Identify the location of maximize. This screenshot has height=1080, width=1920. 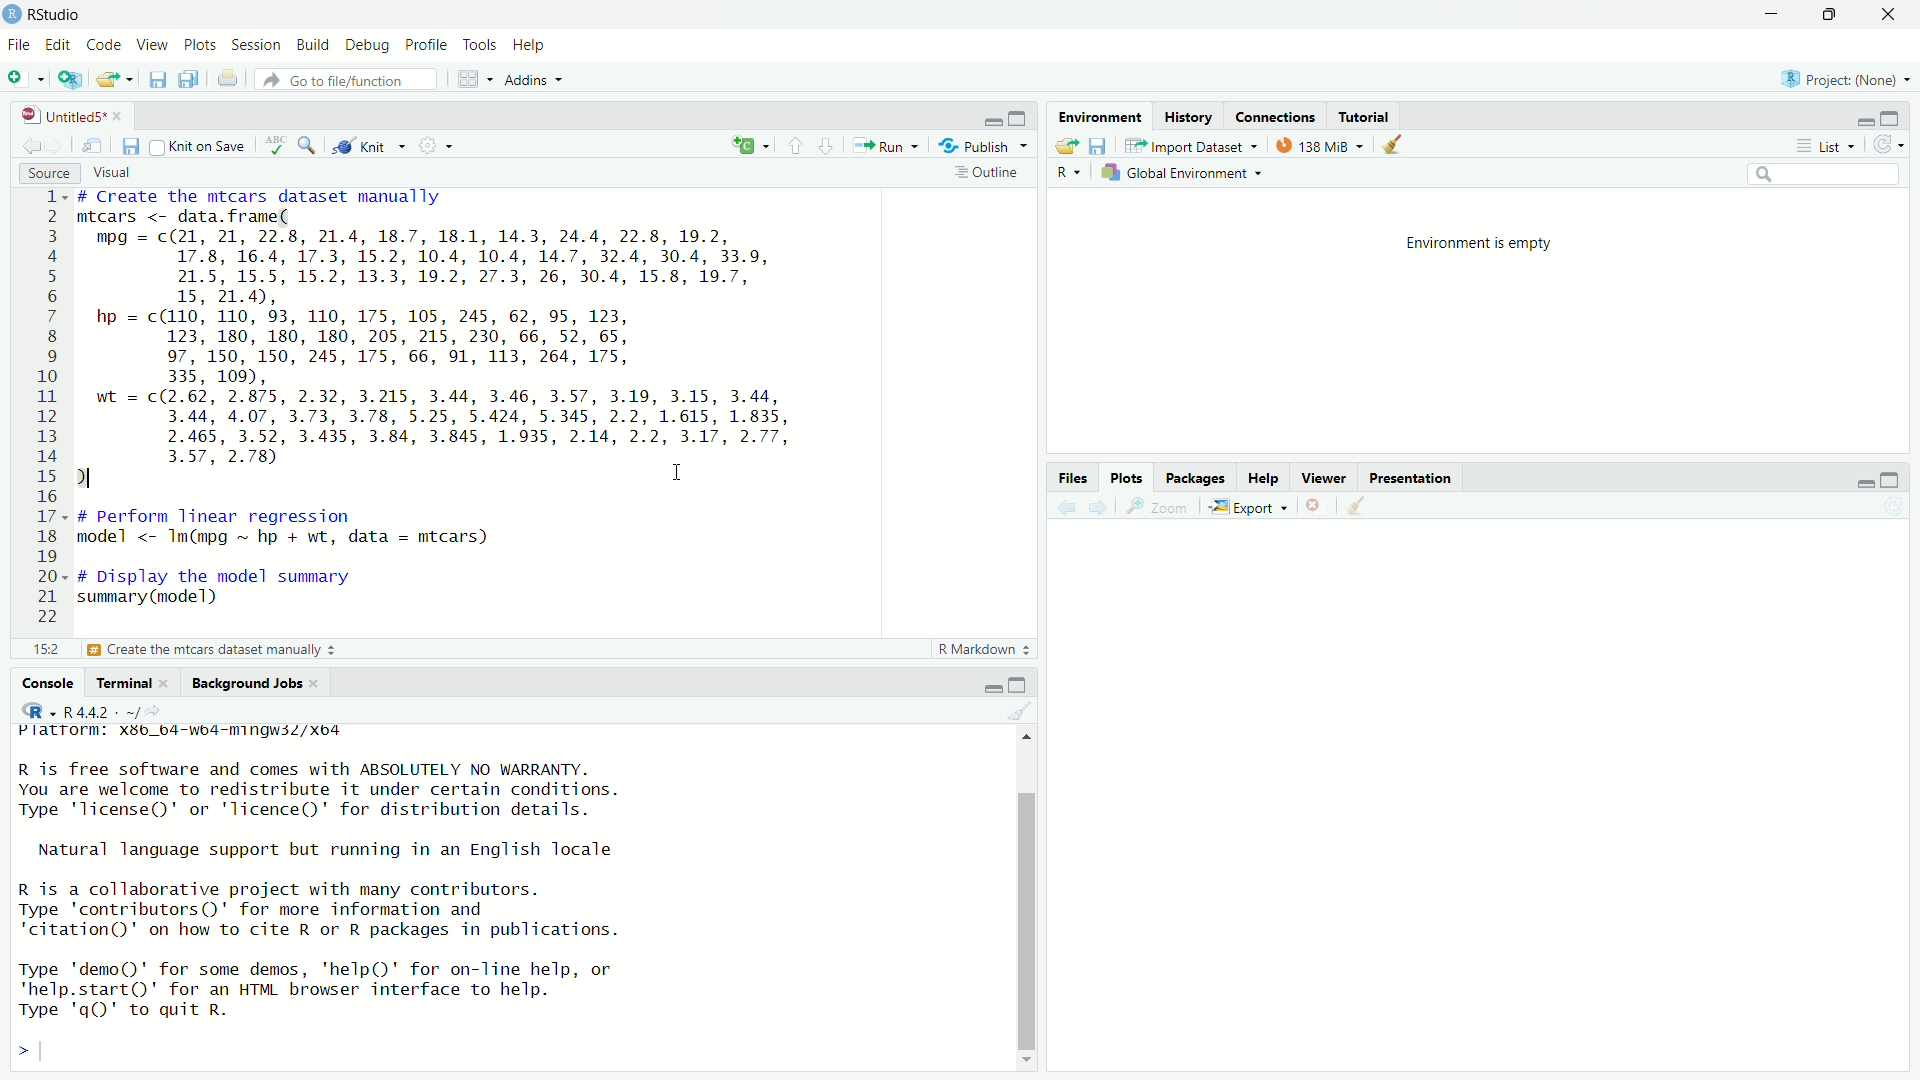
(1889, 119).